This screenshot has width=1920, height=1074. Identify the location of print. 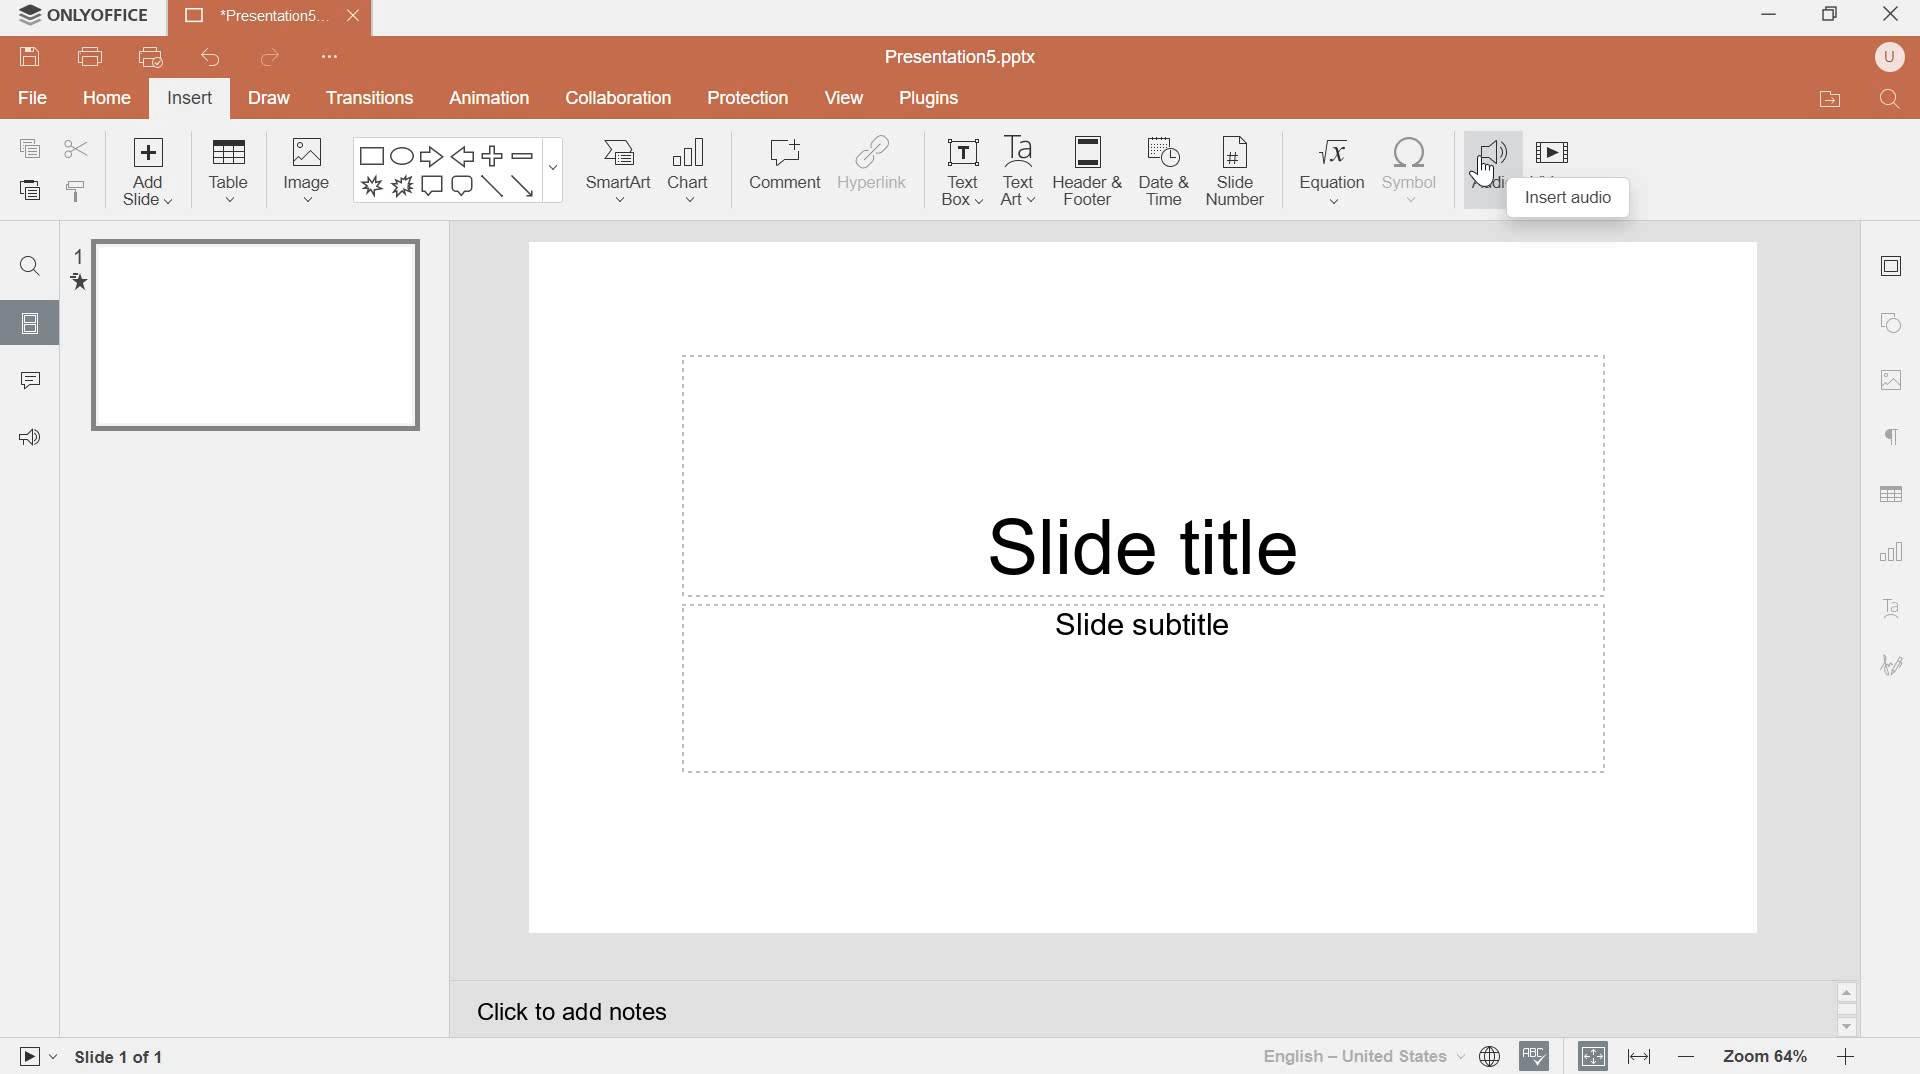
(91, 57).